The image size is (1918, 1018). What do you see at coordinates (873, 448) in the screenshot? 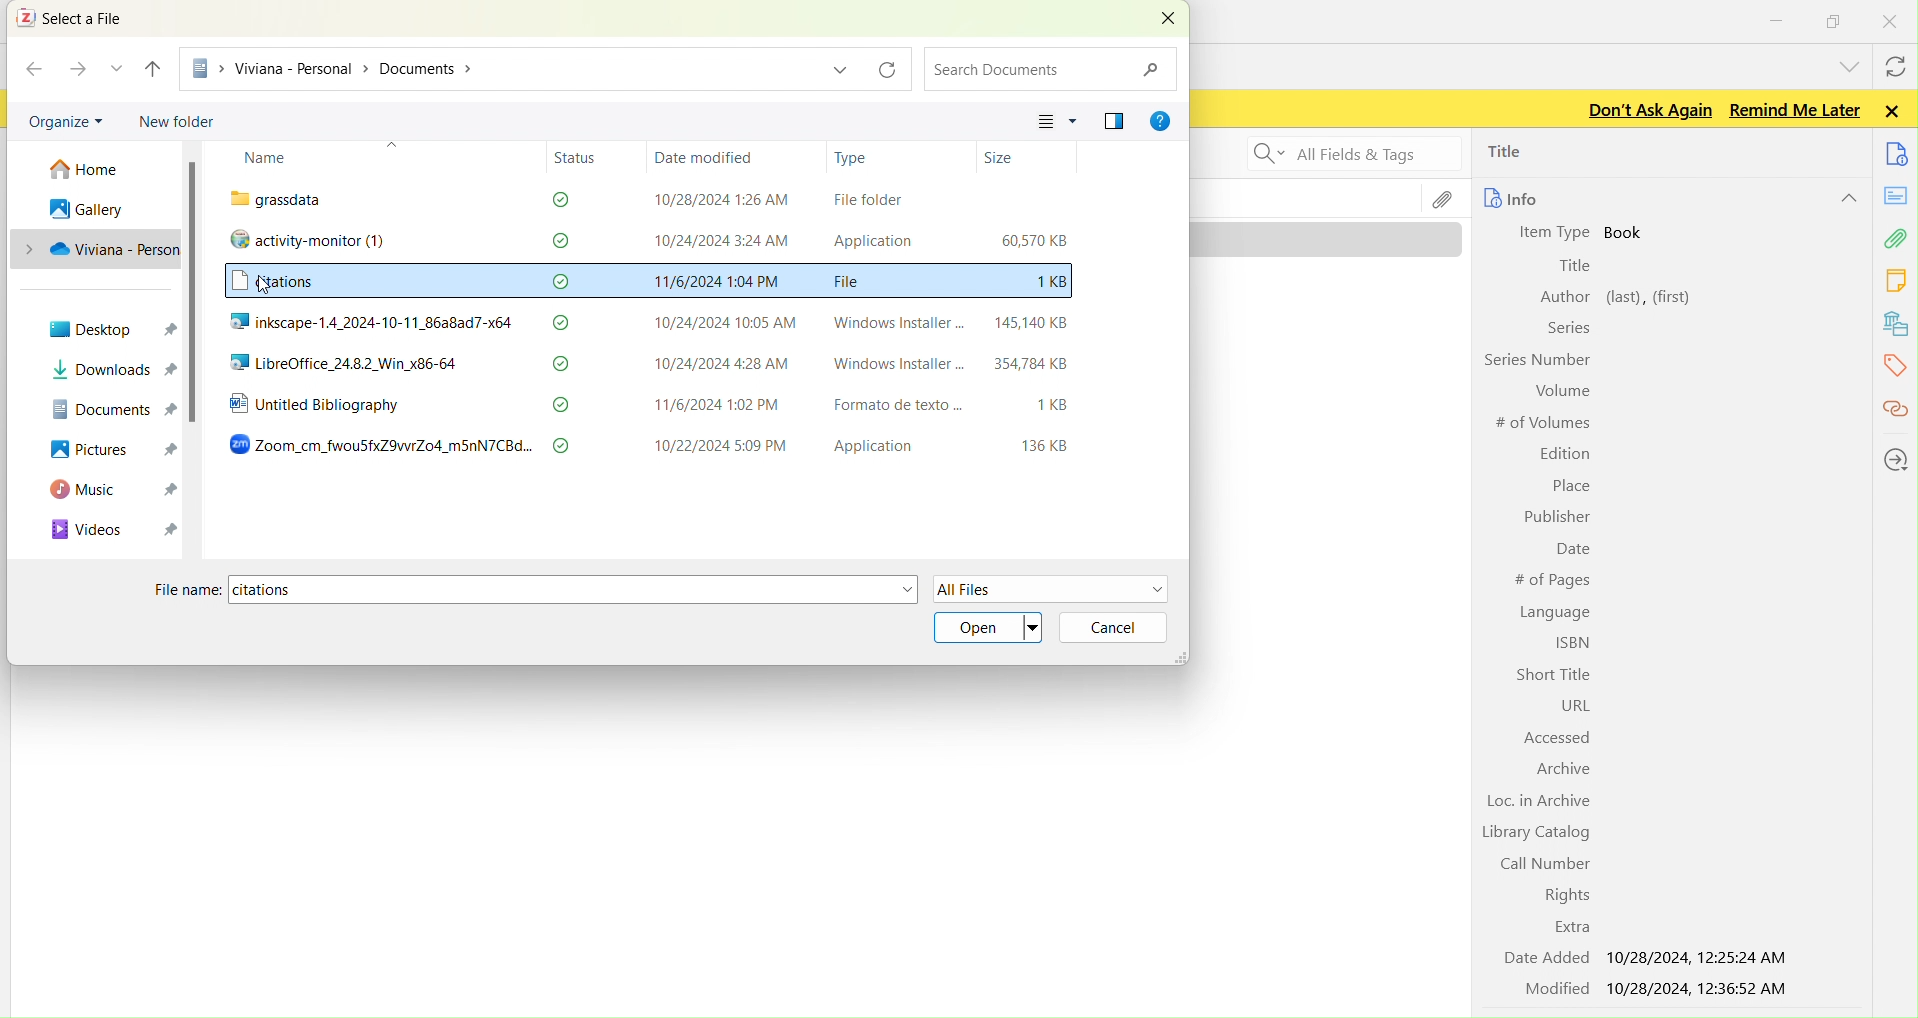
I see `Application` at bounding box center [873, 448].